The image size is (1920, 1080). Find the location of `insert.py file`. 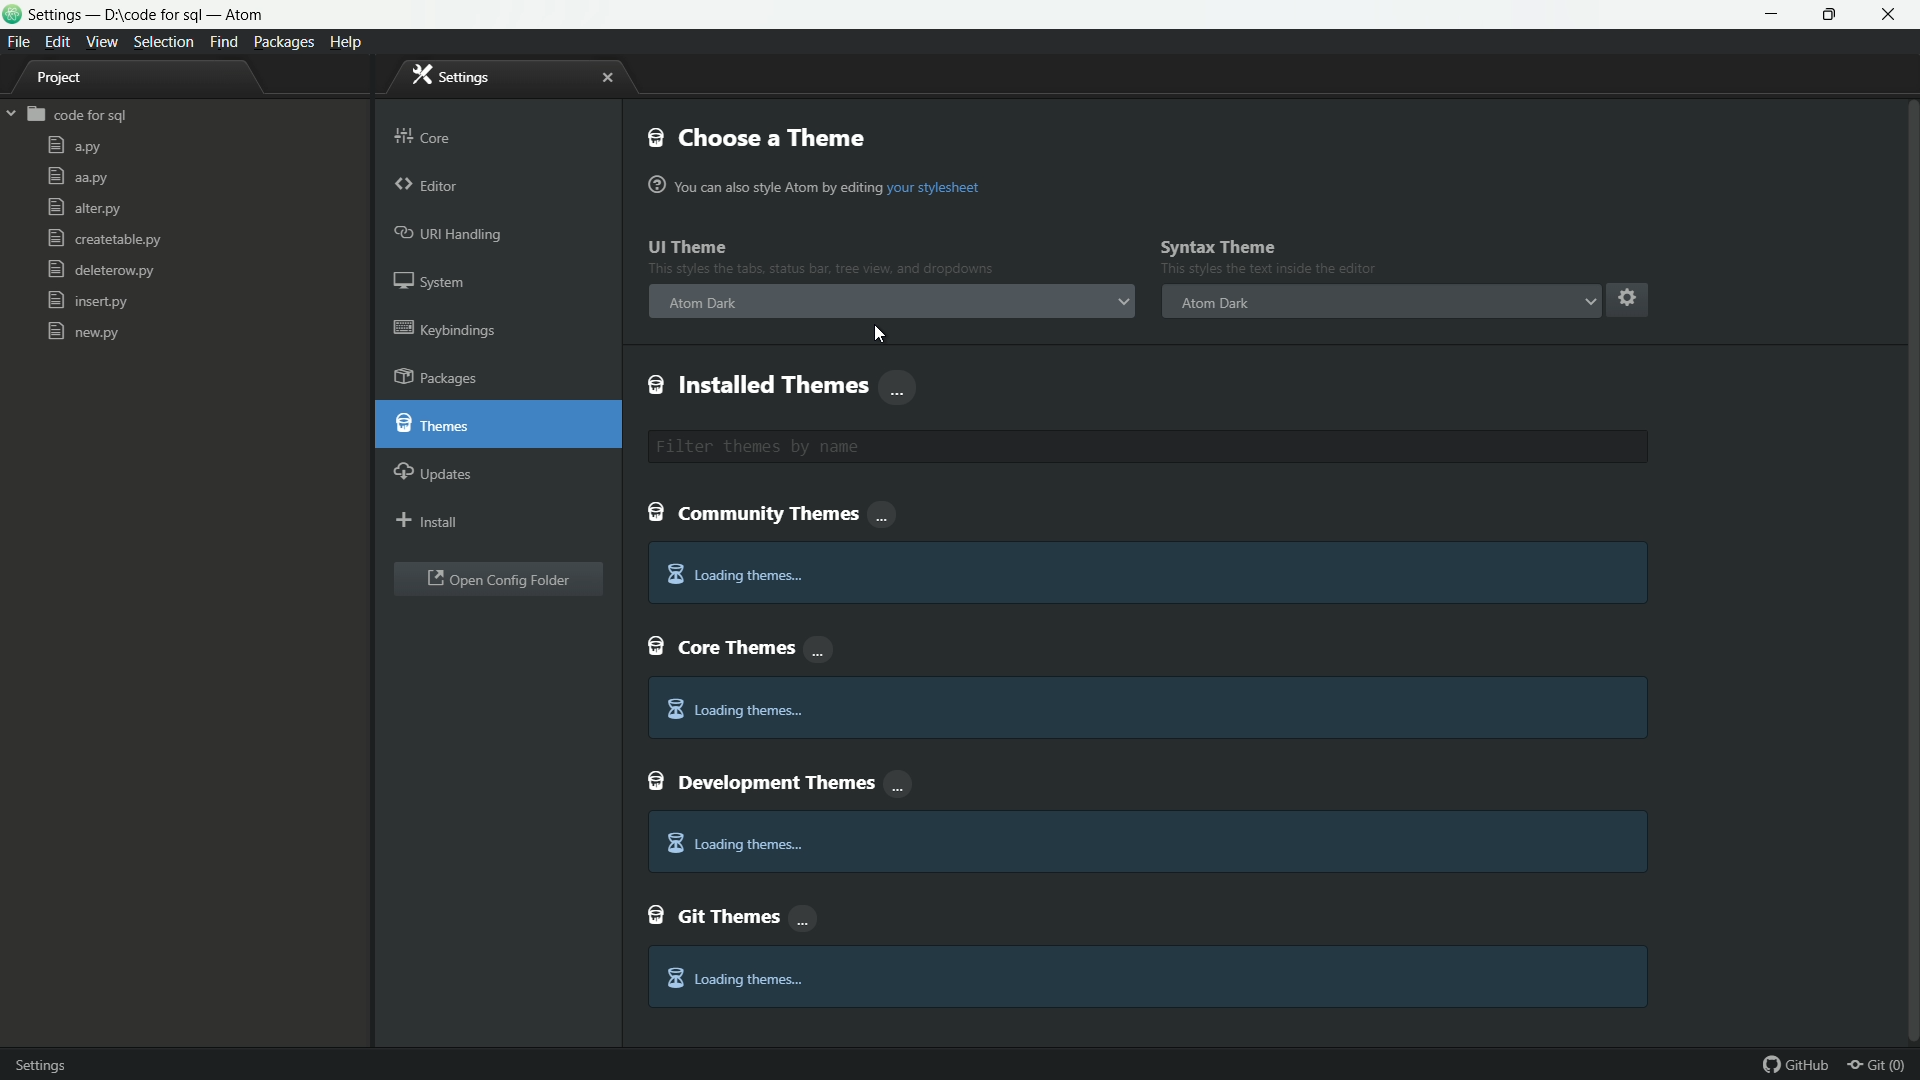

insert.py file is located at coordinates (90, 300).